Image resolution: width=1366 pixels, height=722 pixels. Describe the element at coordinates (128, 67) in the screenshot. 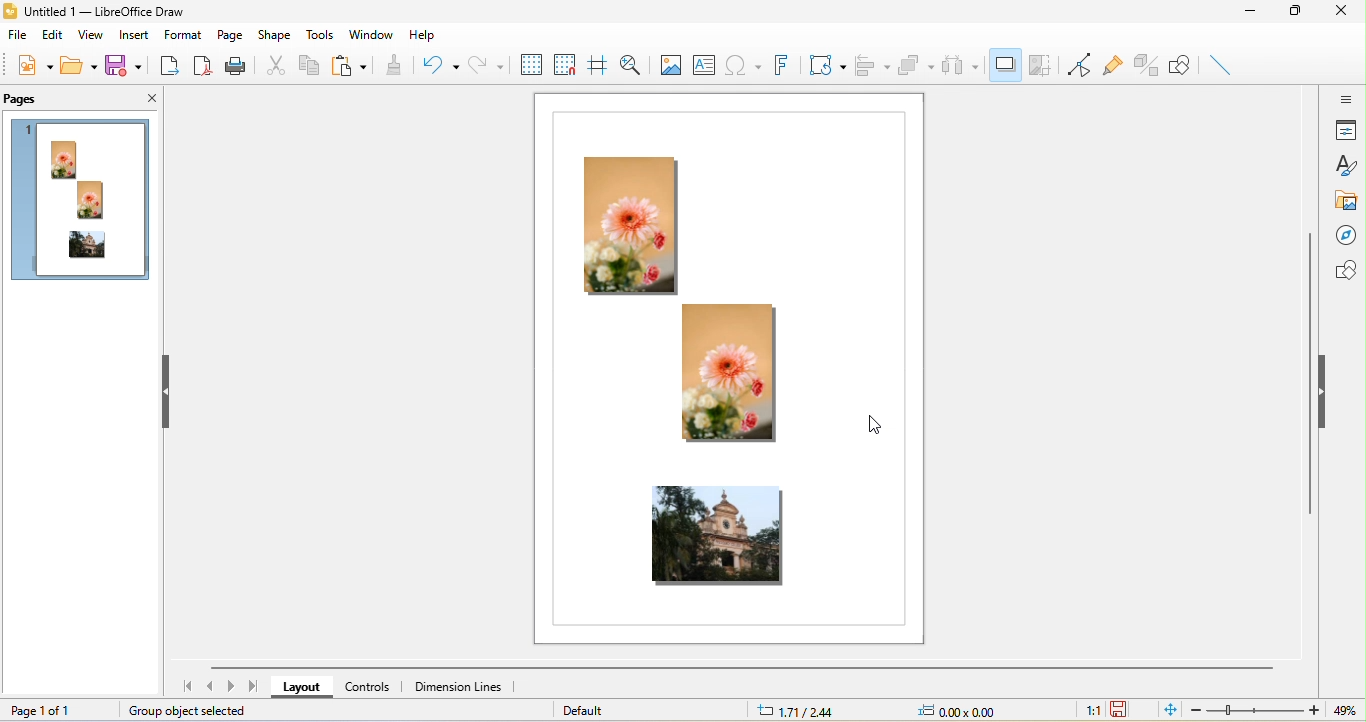

I see `save` at that location.